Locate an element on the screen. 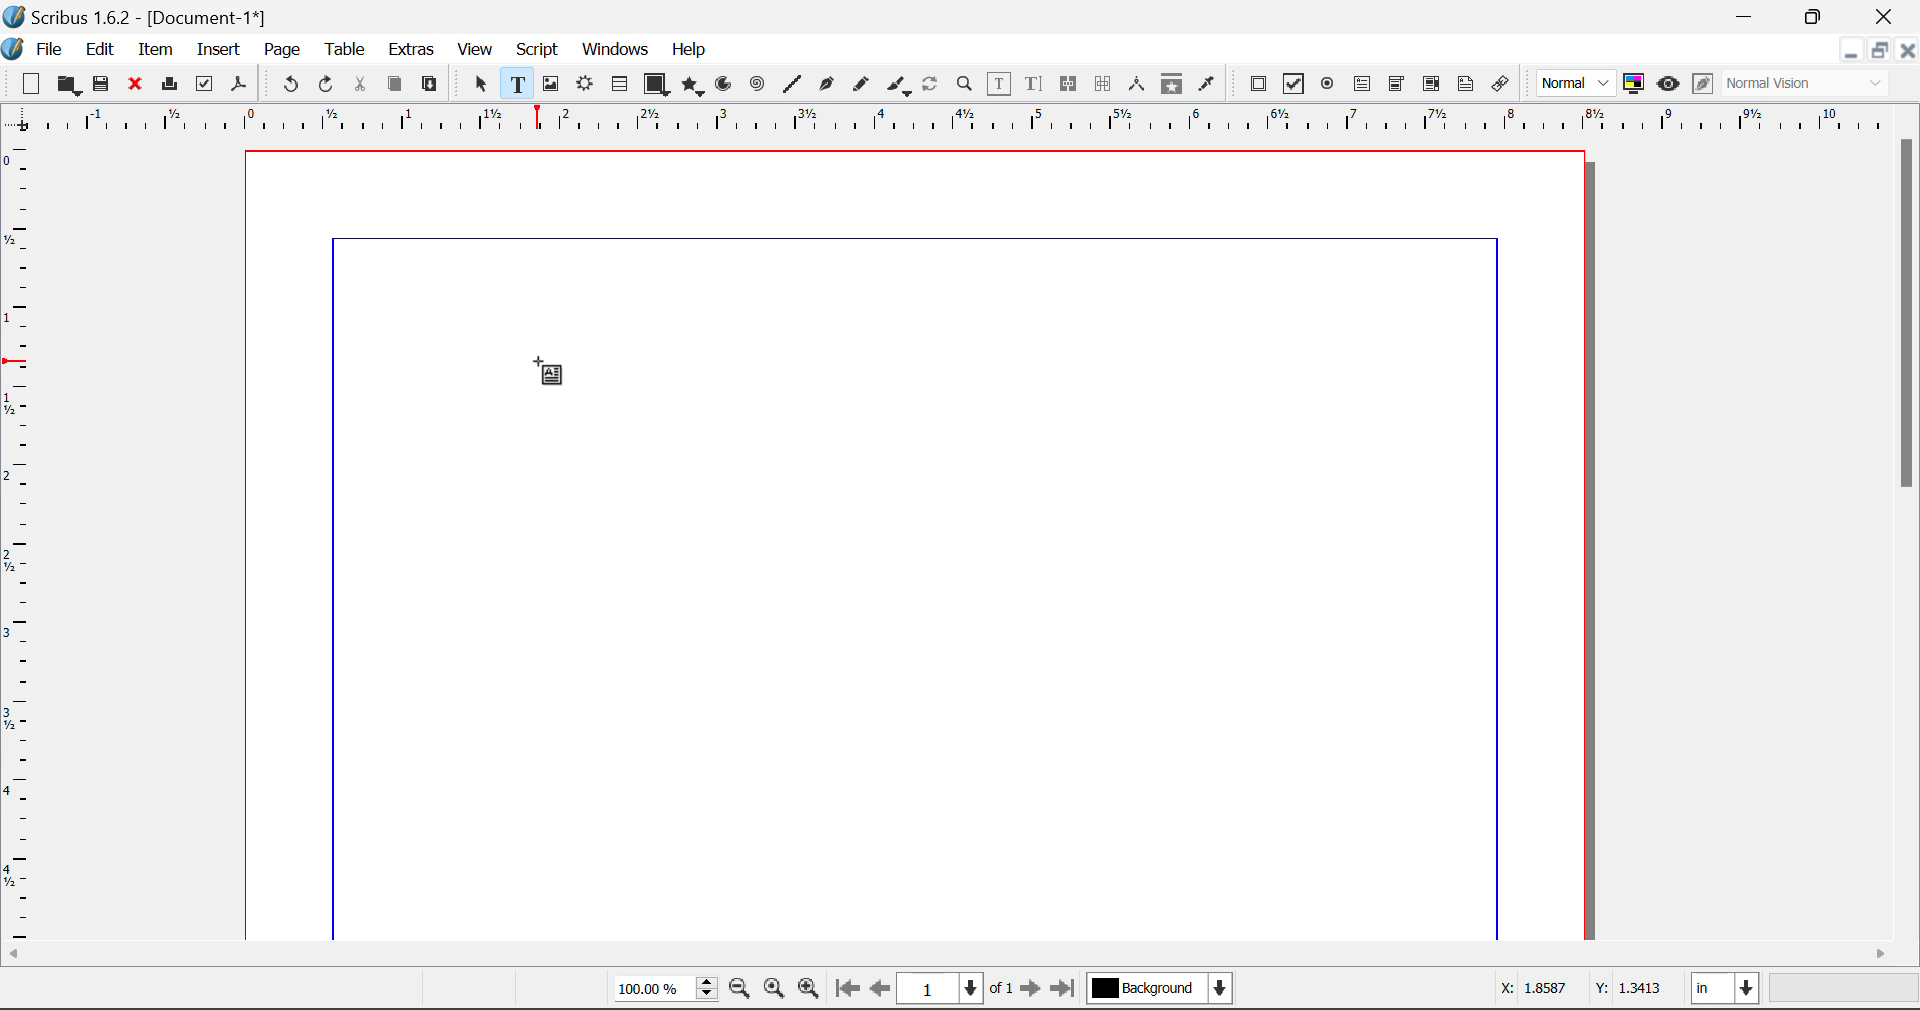  Arc is located at coordinates (725, 86).